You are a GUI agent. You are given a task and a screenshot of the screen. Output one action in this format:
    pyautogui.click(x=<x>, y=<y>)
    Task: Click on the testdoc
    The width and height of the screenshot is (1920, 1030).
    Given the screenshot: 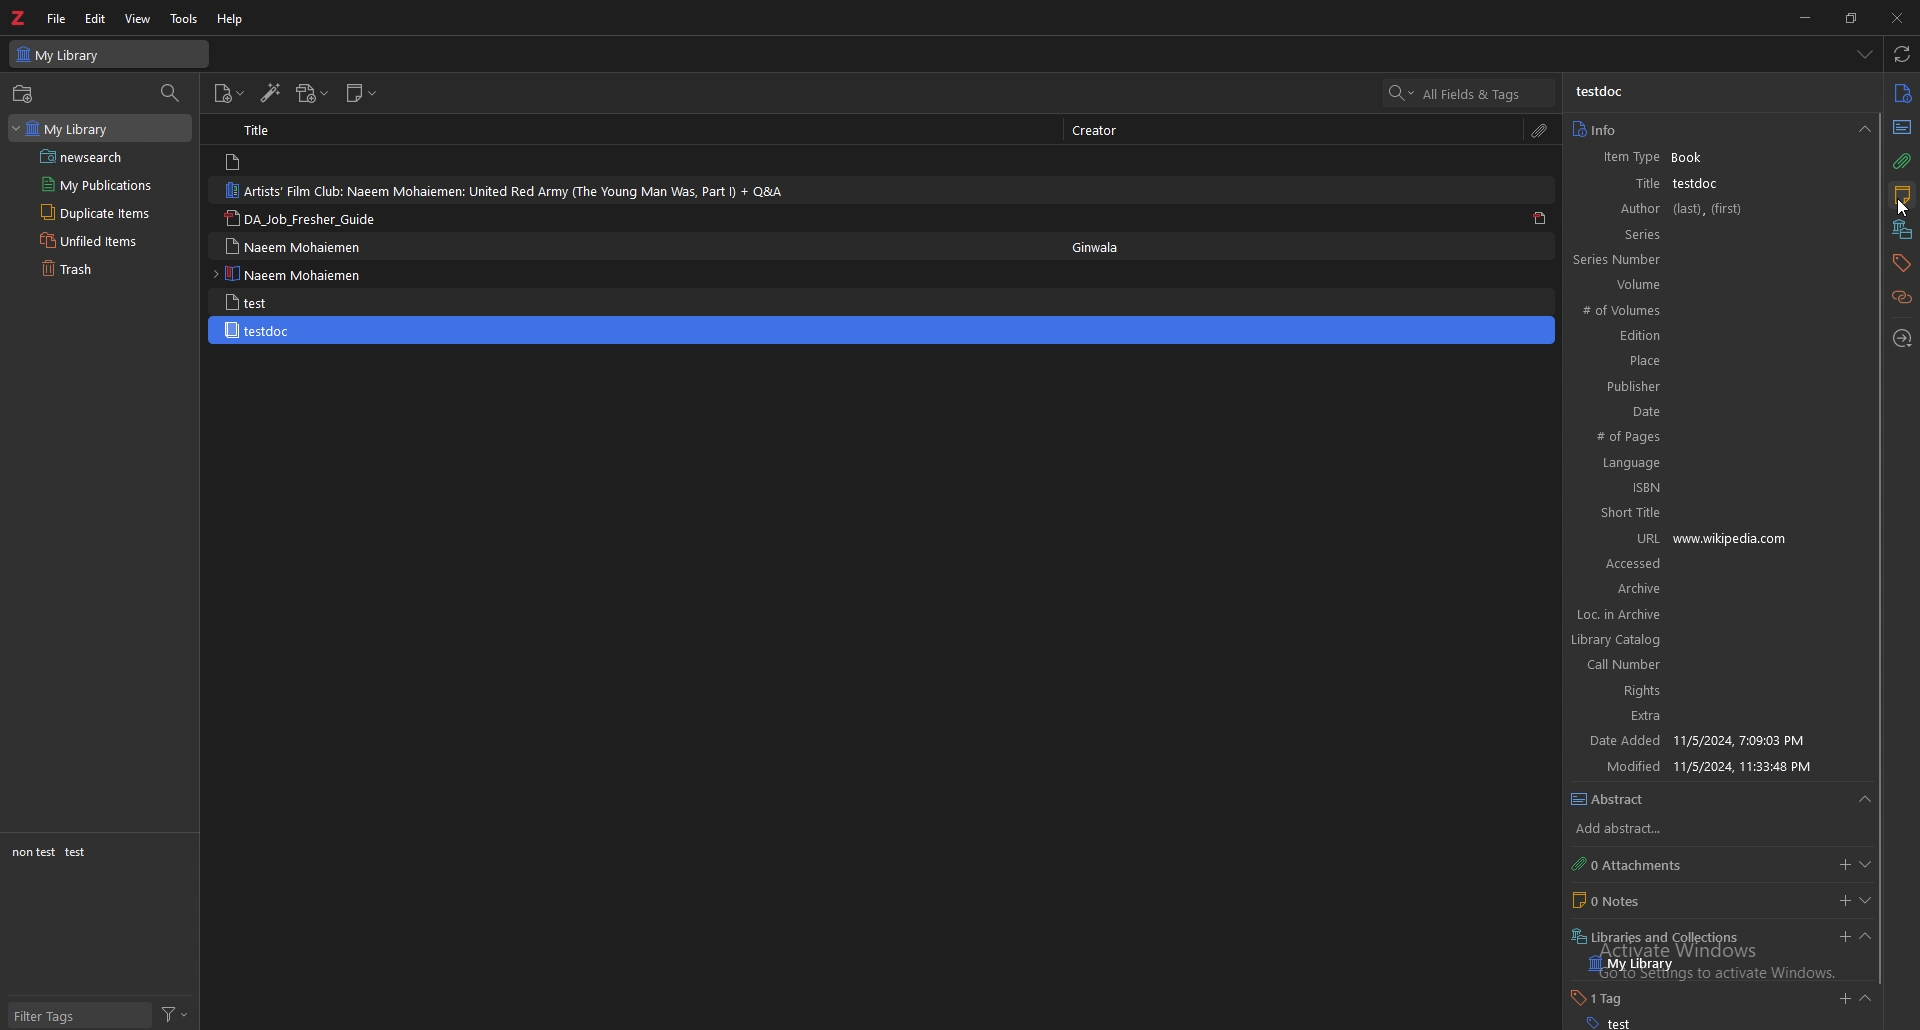 What is the action you would take?
    pyautogui.click(x=885, y=329)
    